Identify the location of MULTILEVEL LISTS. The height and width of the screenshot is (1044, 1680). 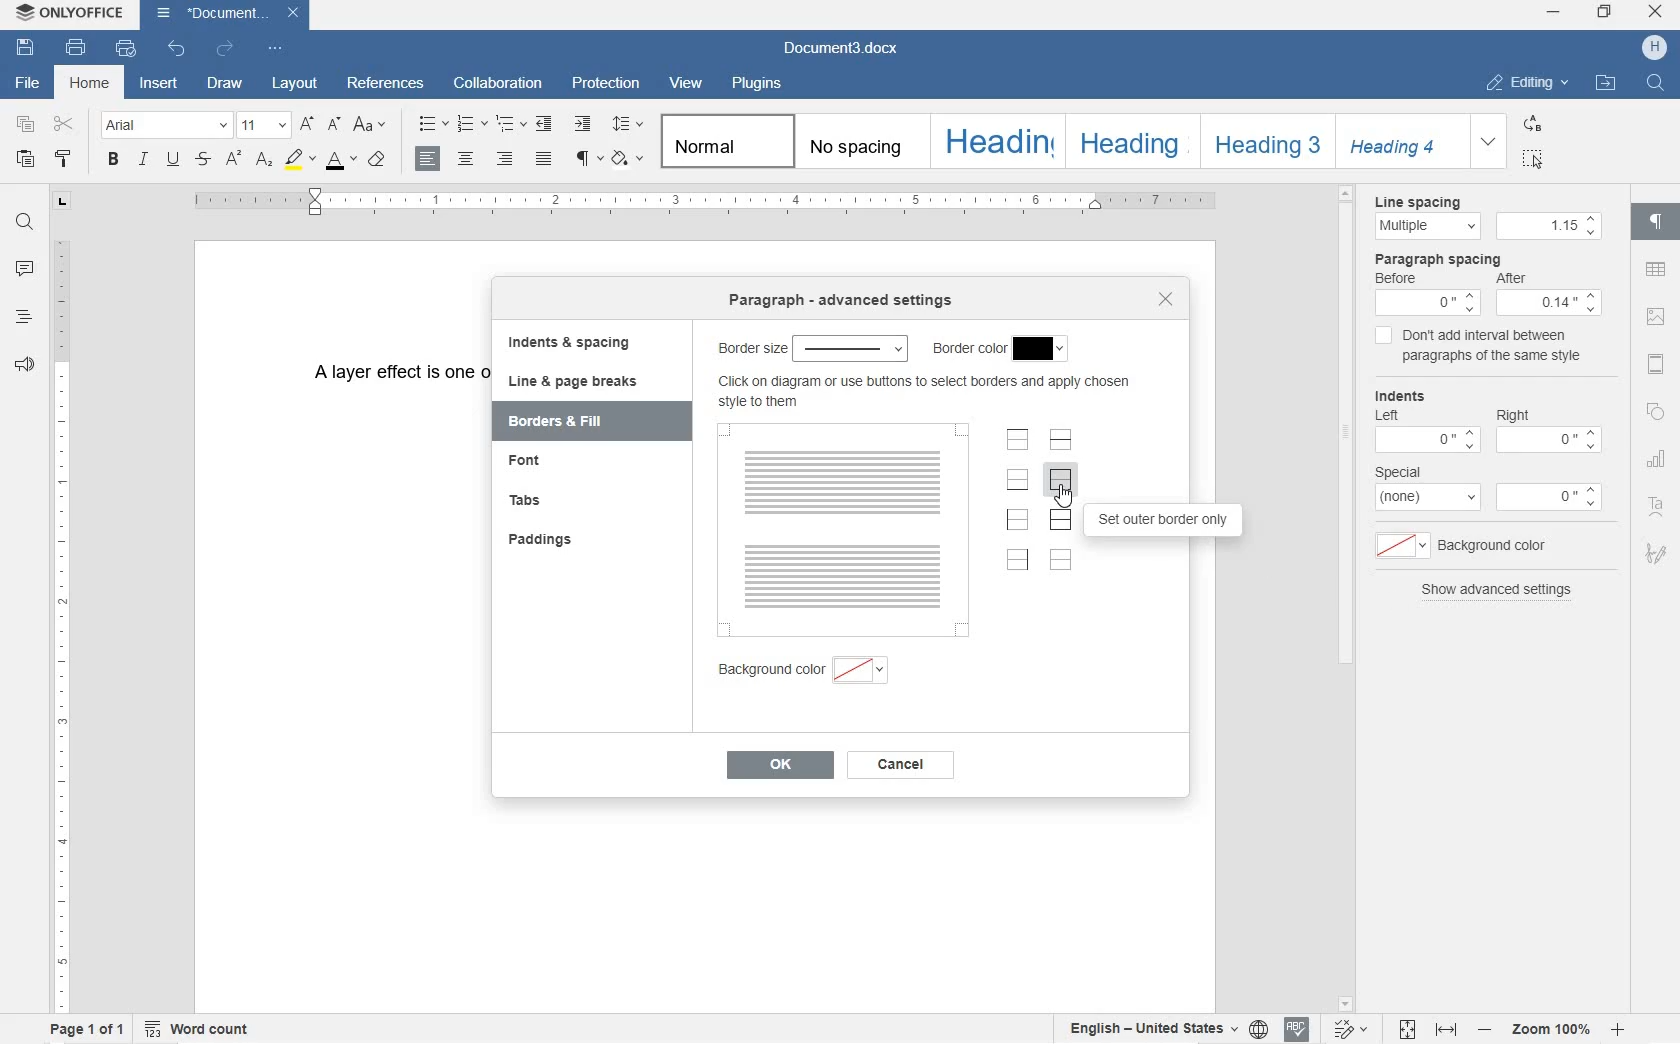
(511, 124).